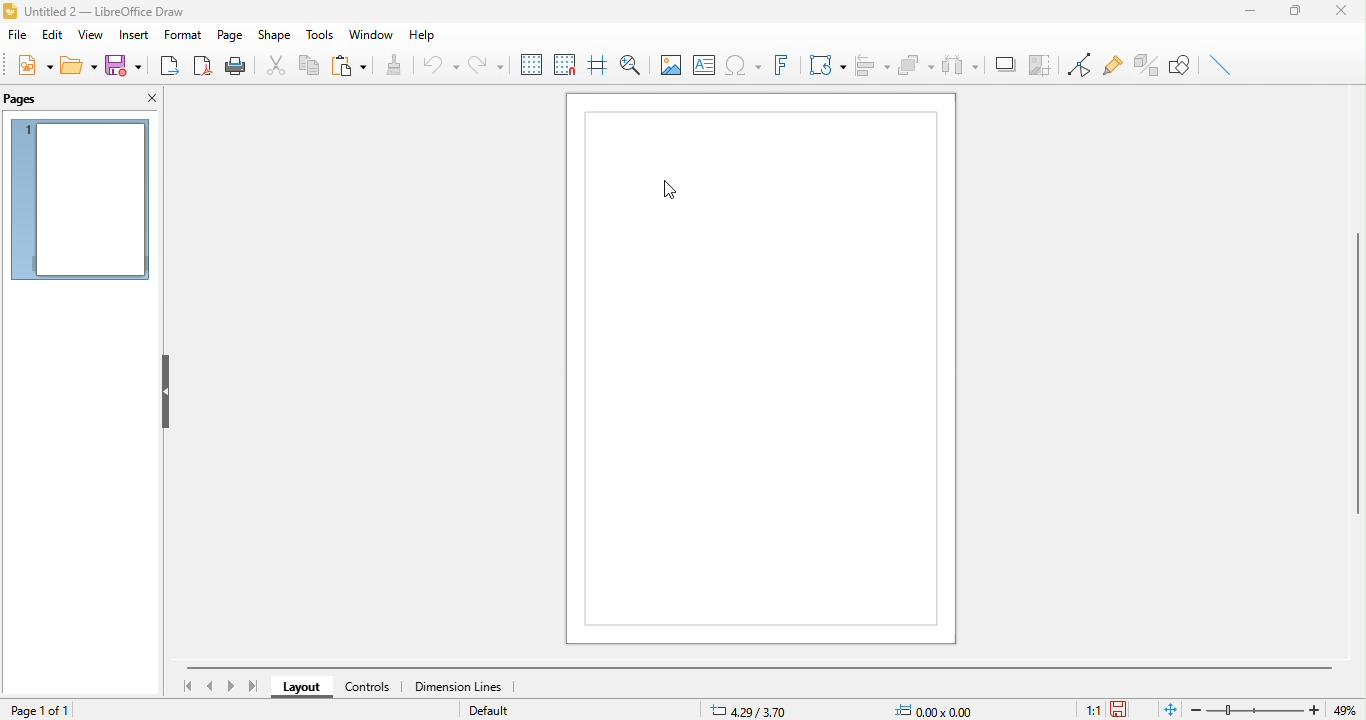 The width and height of the screenshot is (1366, 720). I want to click on the document has not been modified since the last save, so click(1127, 709).